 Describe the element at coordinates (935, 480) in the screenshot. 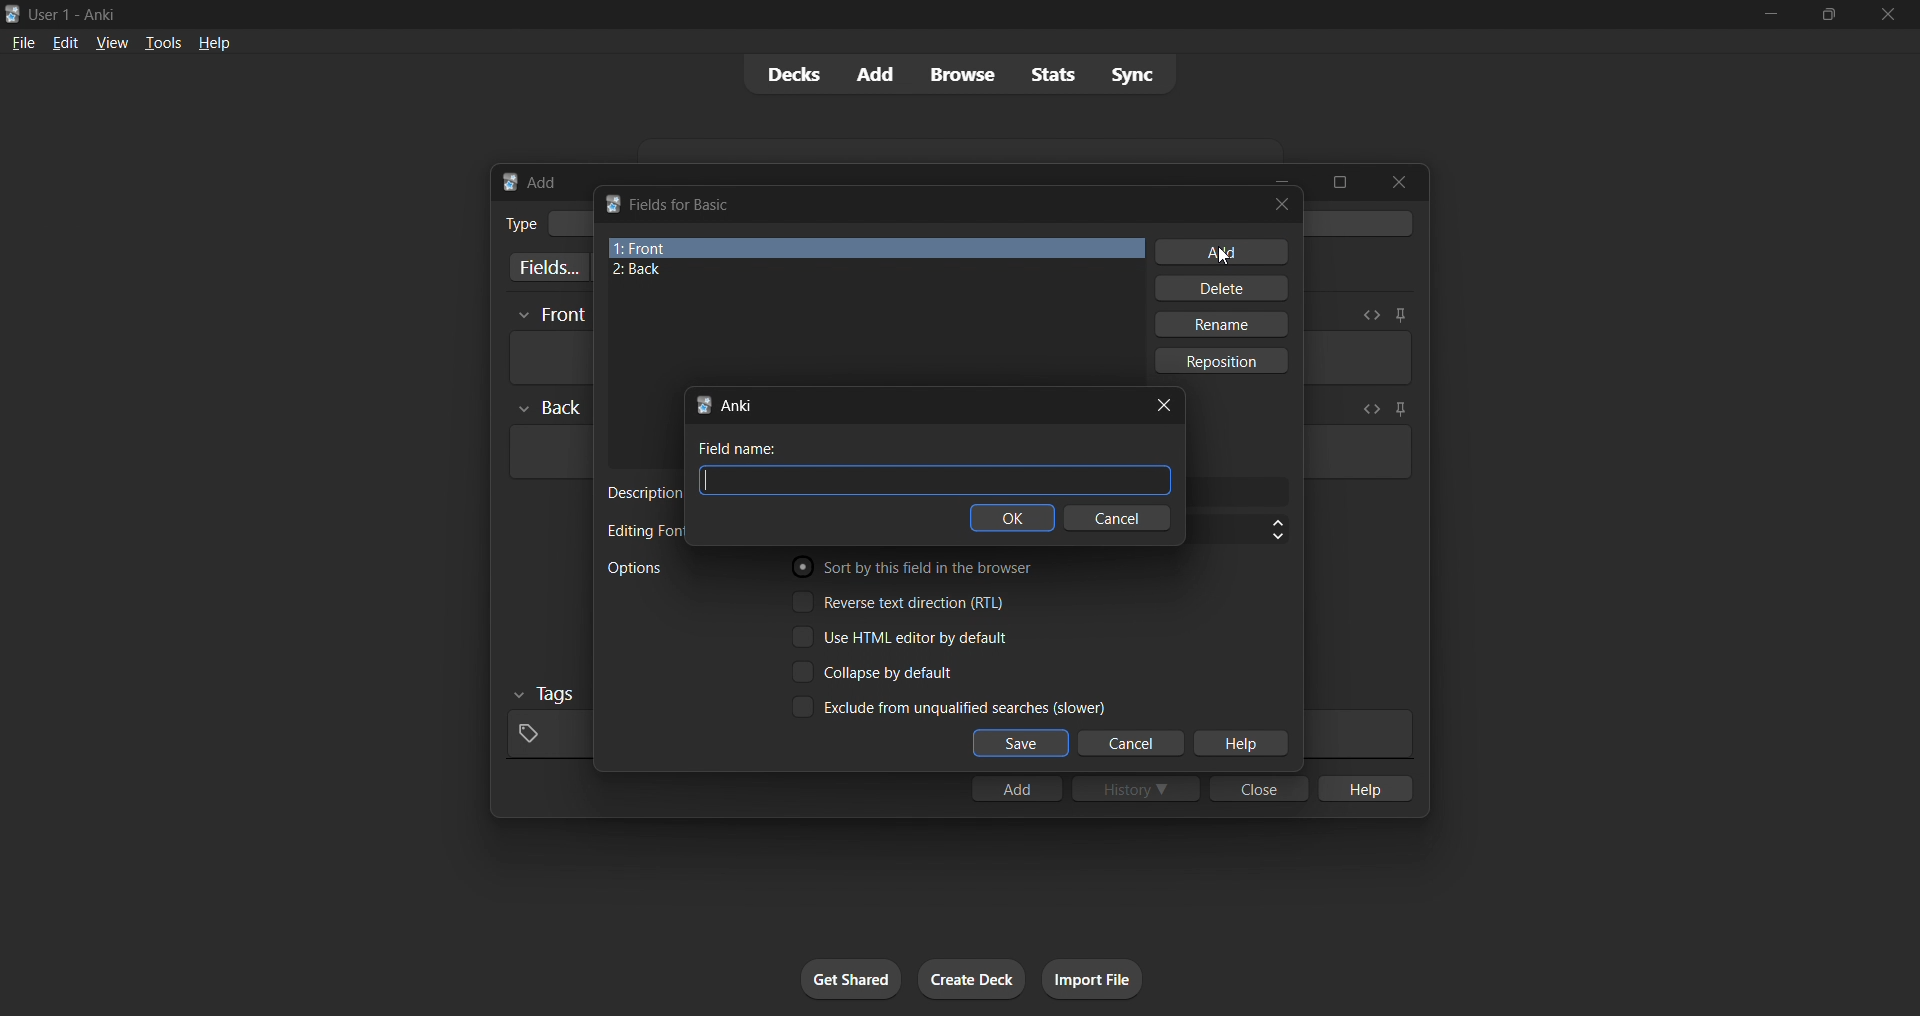

I see `field name input box` at that location.